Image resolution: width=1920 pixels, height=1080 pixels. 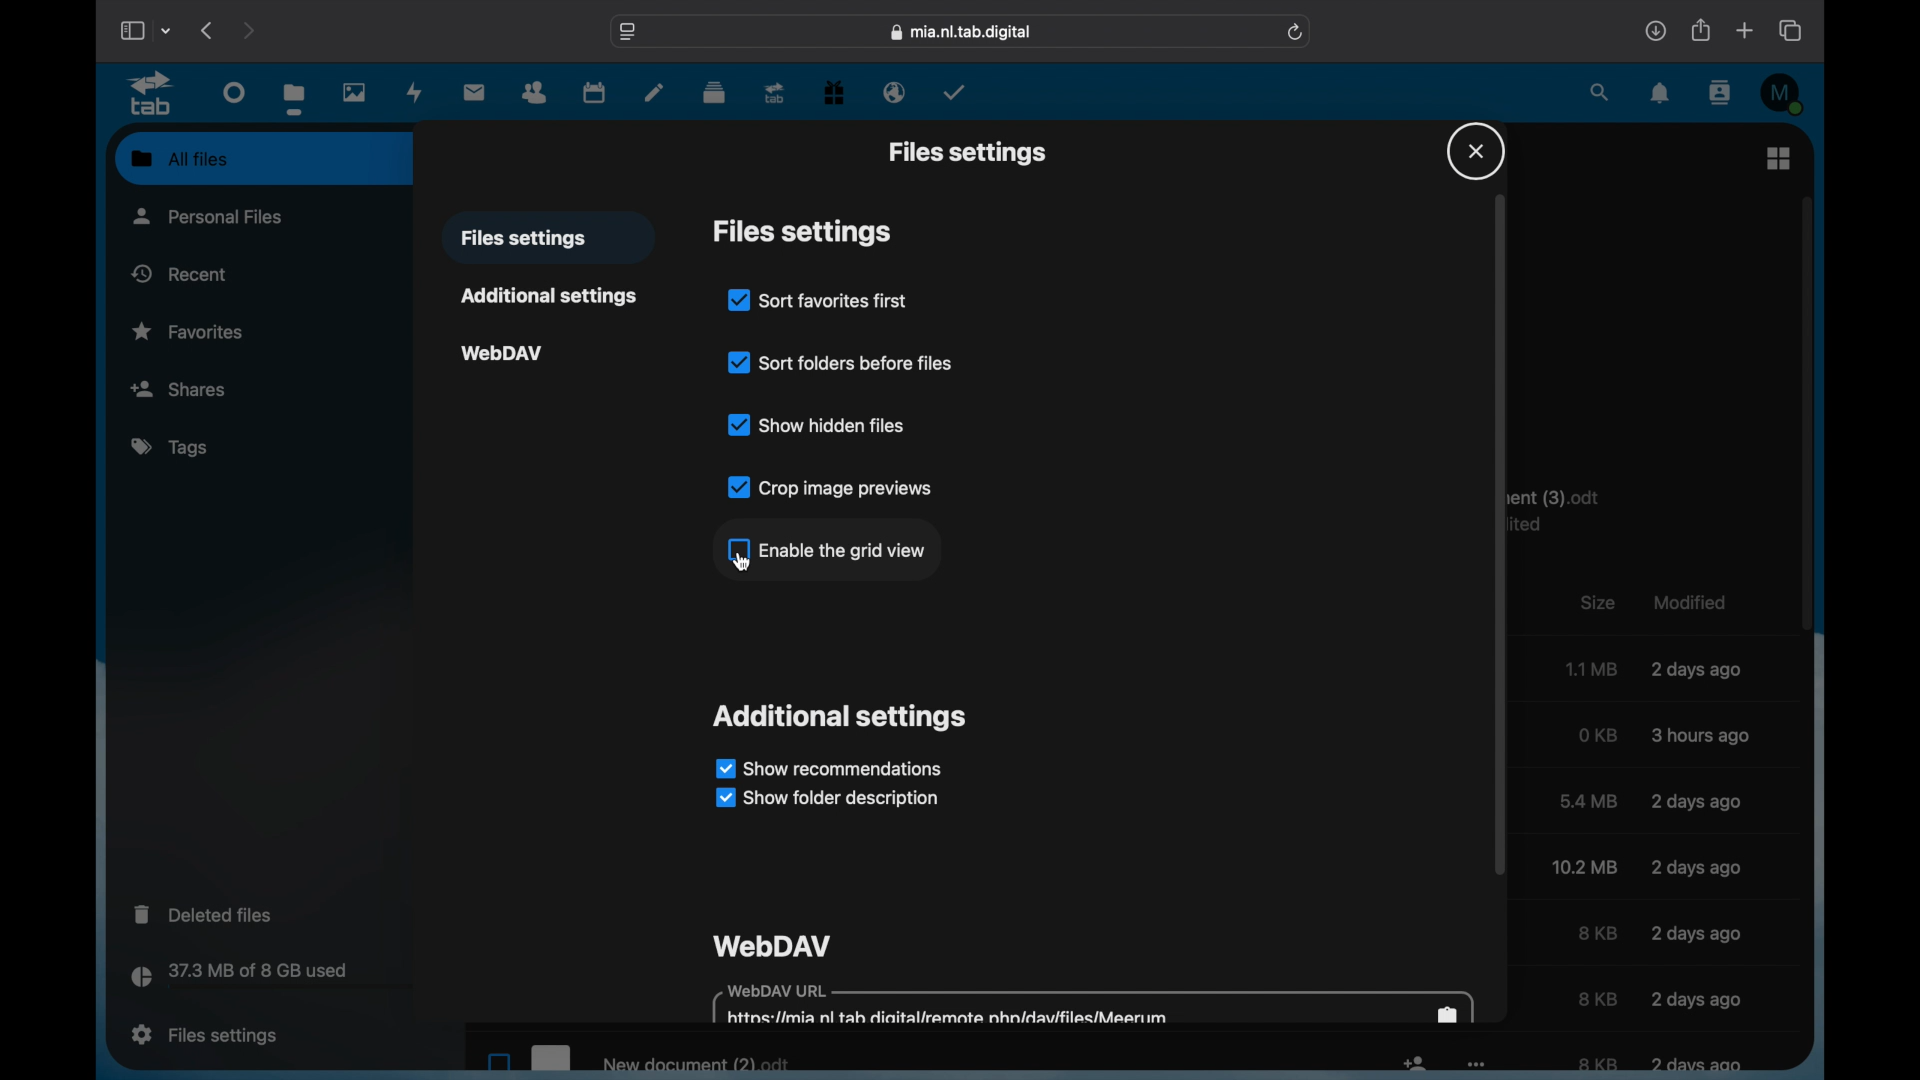 I want to click on search, so click(x=1598, y=92).